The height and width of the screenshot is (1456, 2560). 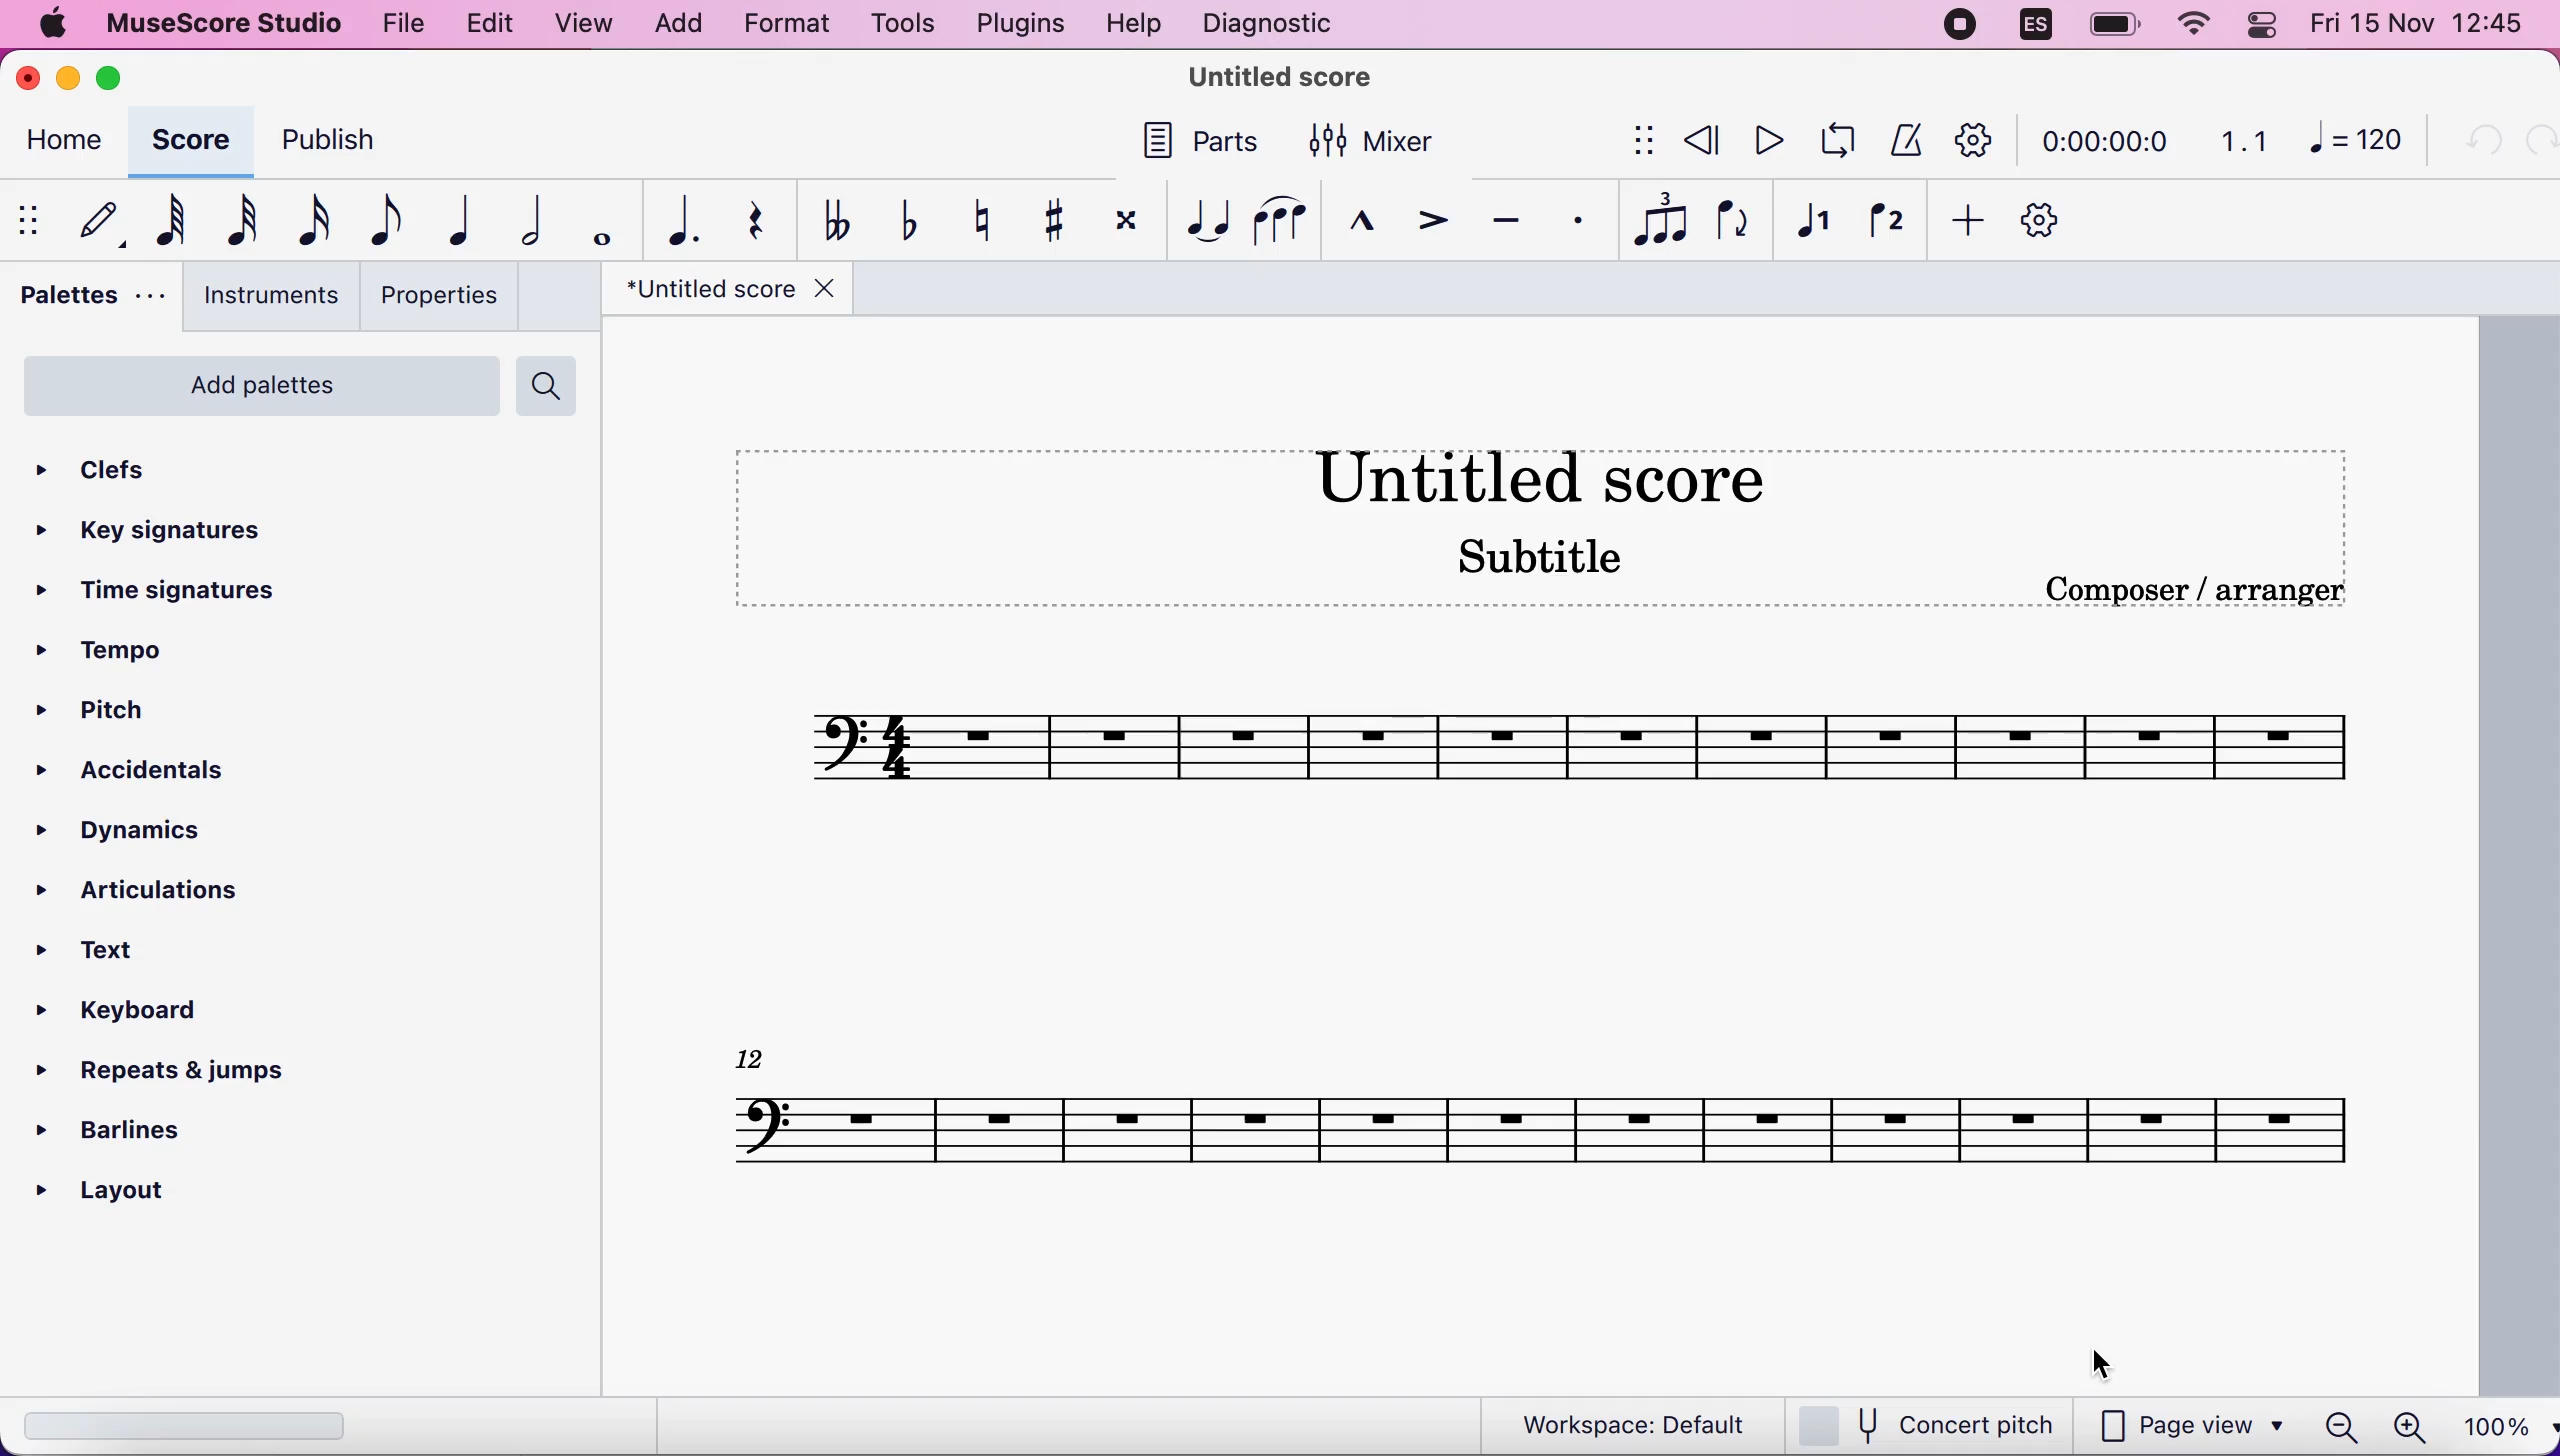 I want to click on metronome, so click(x=1910, y=141).